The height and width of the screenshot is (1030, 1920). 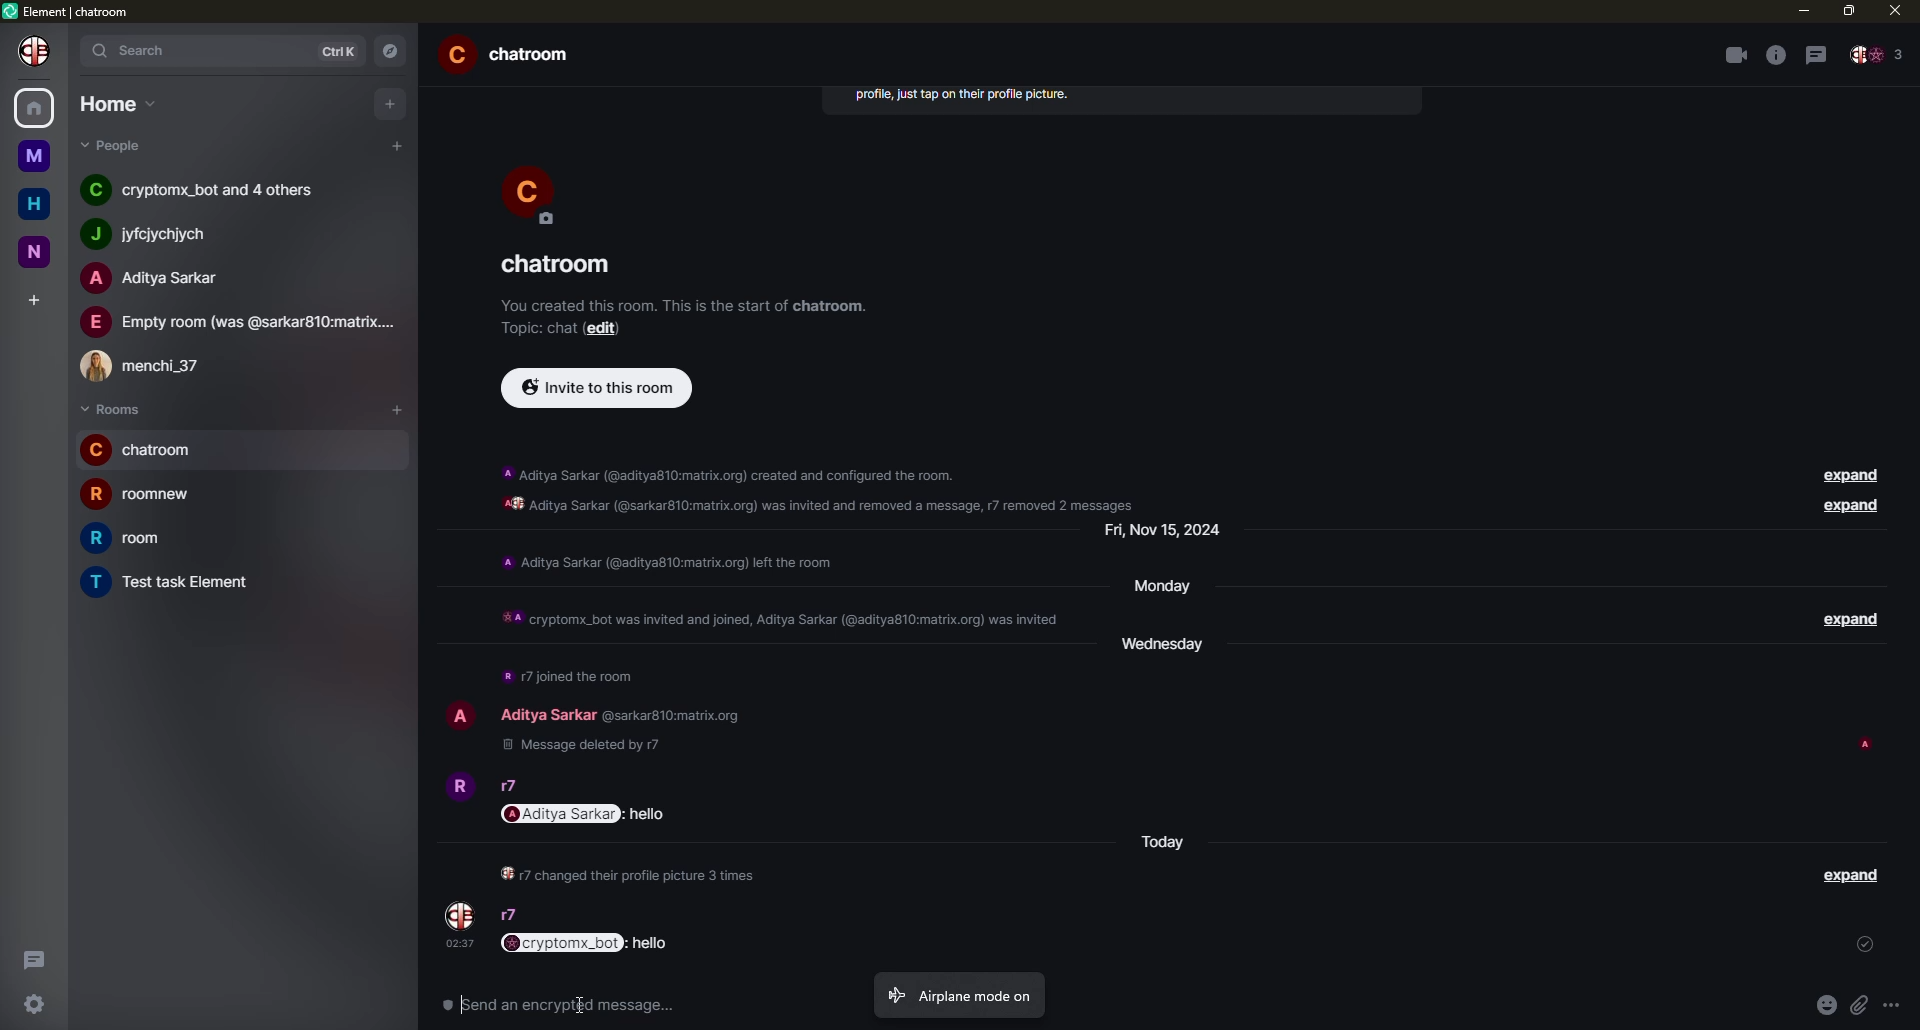 I want to click on add, so click(x=397, y=408).